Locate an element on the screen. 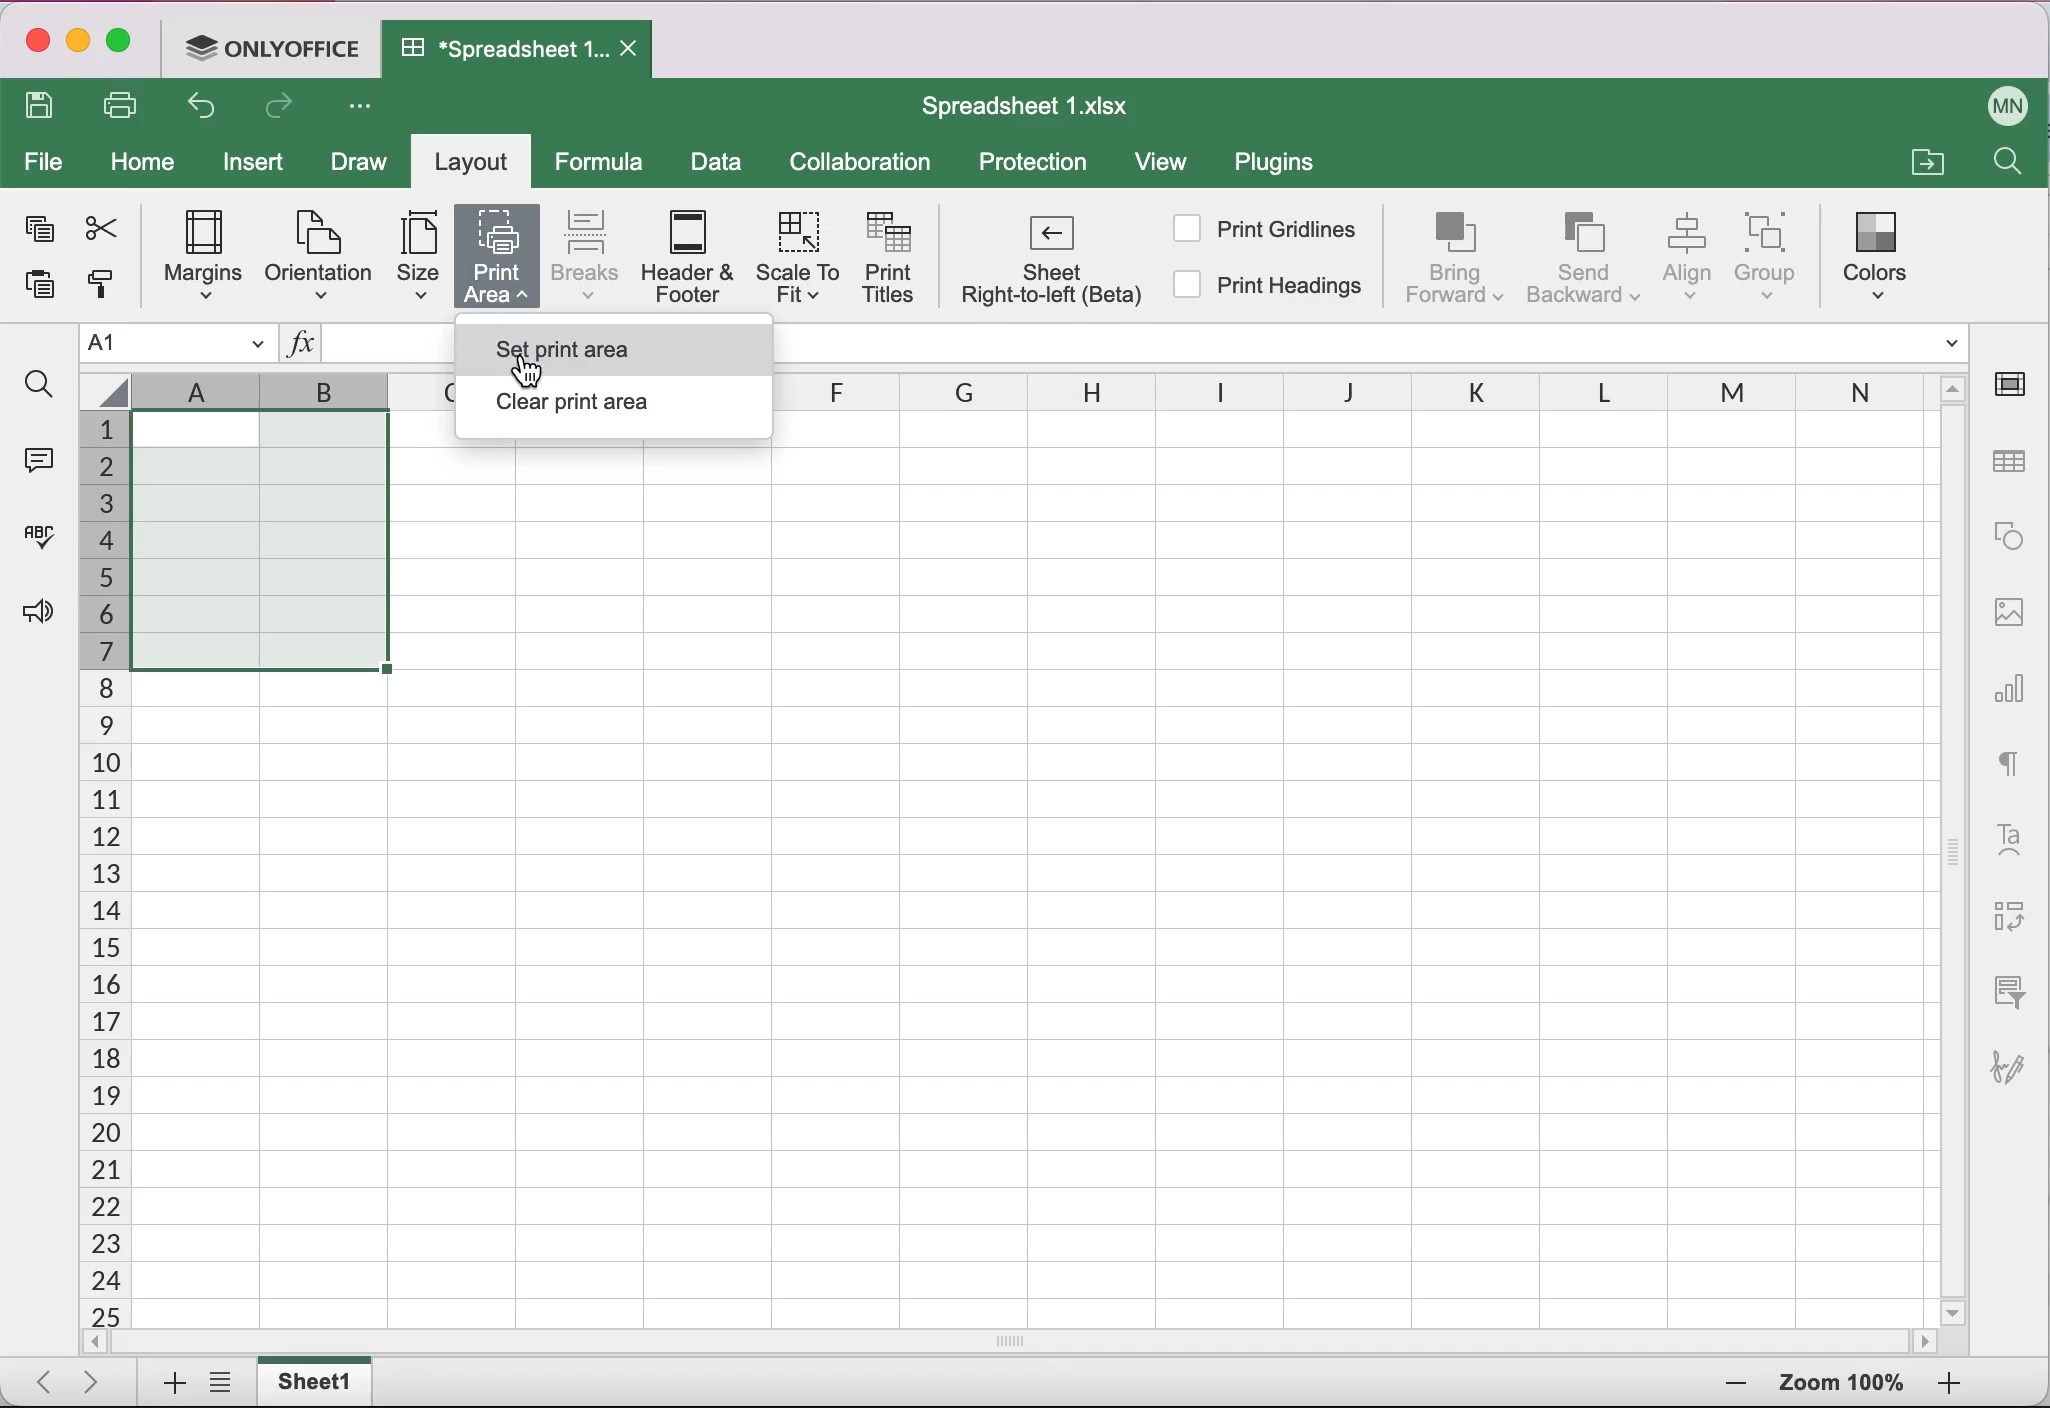 The height and width of the screenshot is (1408, 2050). protection is located at coordinates (1034, 164).